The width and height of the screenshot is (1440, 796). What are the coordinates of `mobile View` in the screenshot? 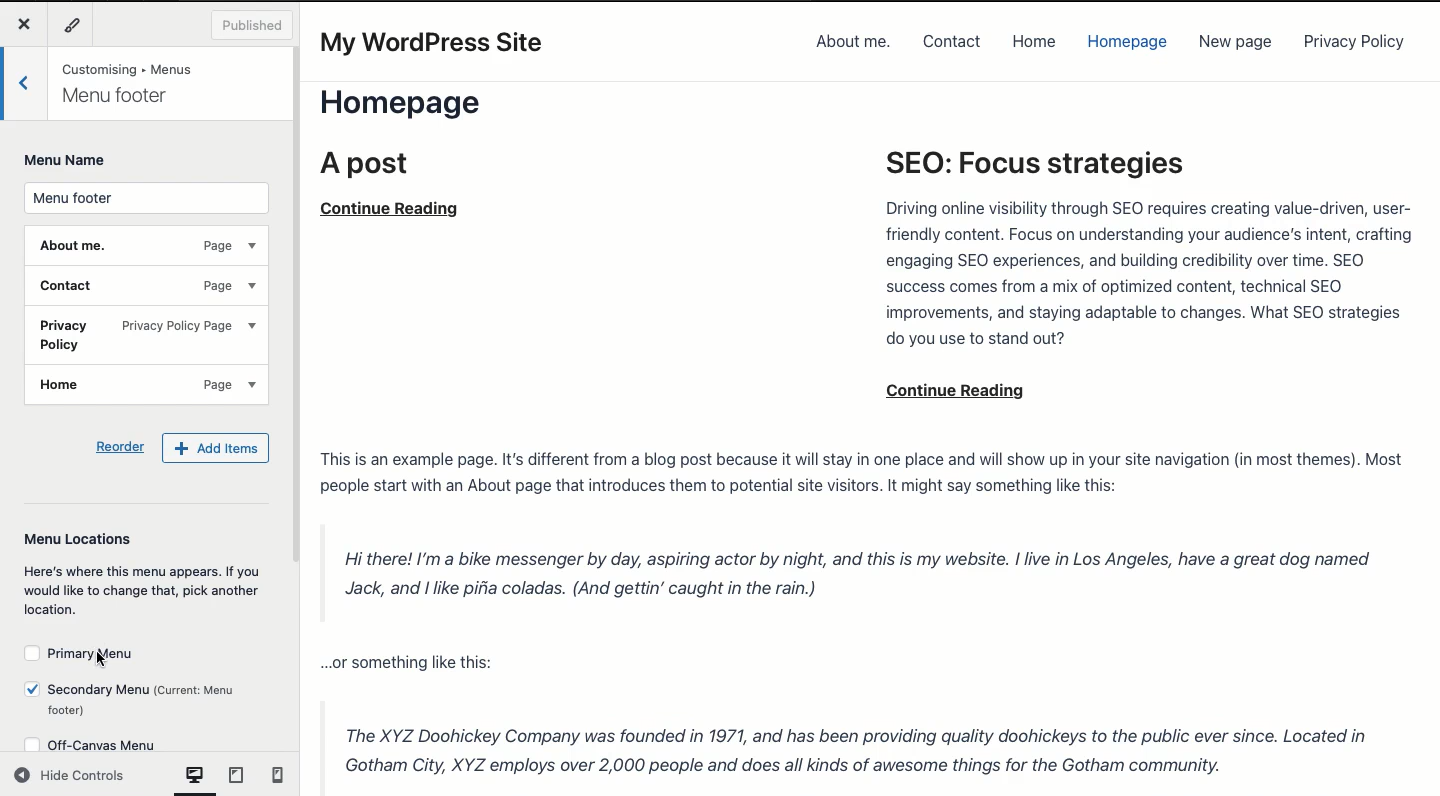 It's located at (273, 777).